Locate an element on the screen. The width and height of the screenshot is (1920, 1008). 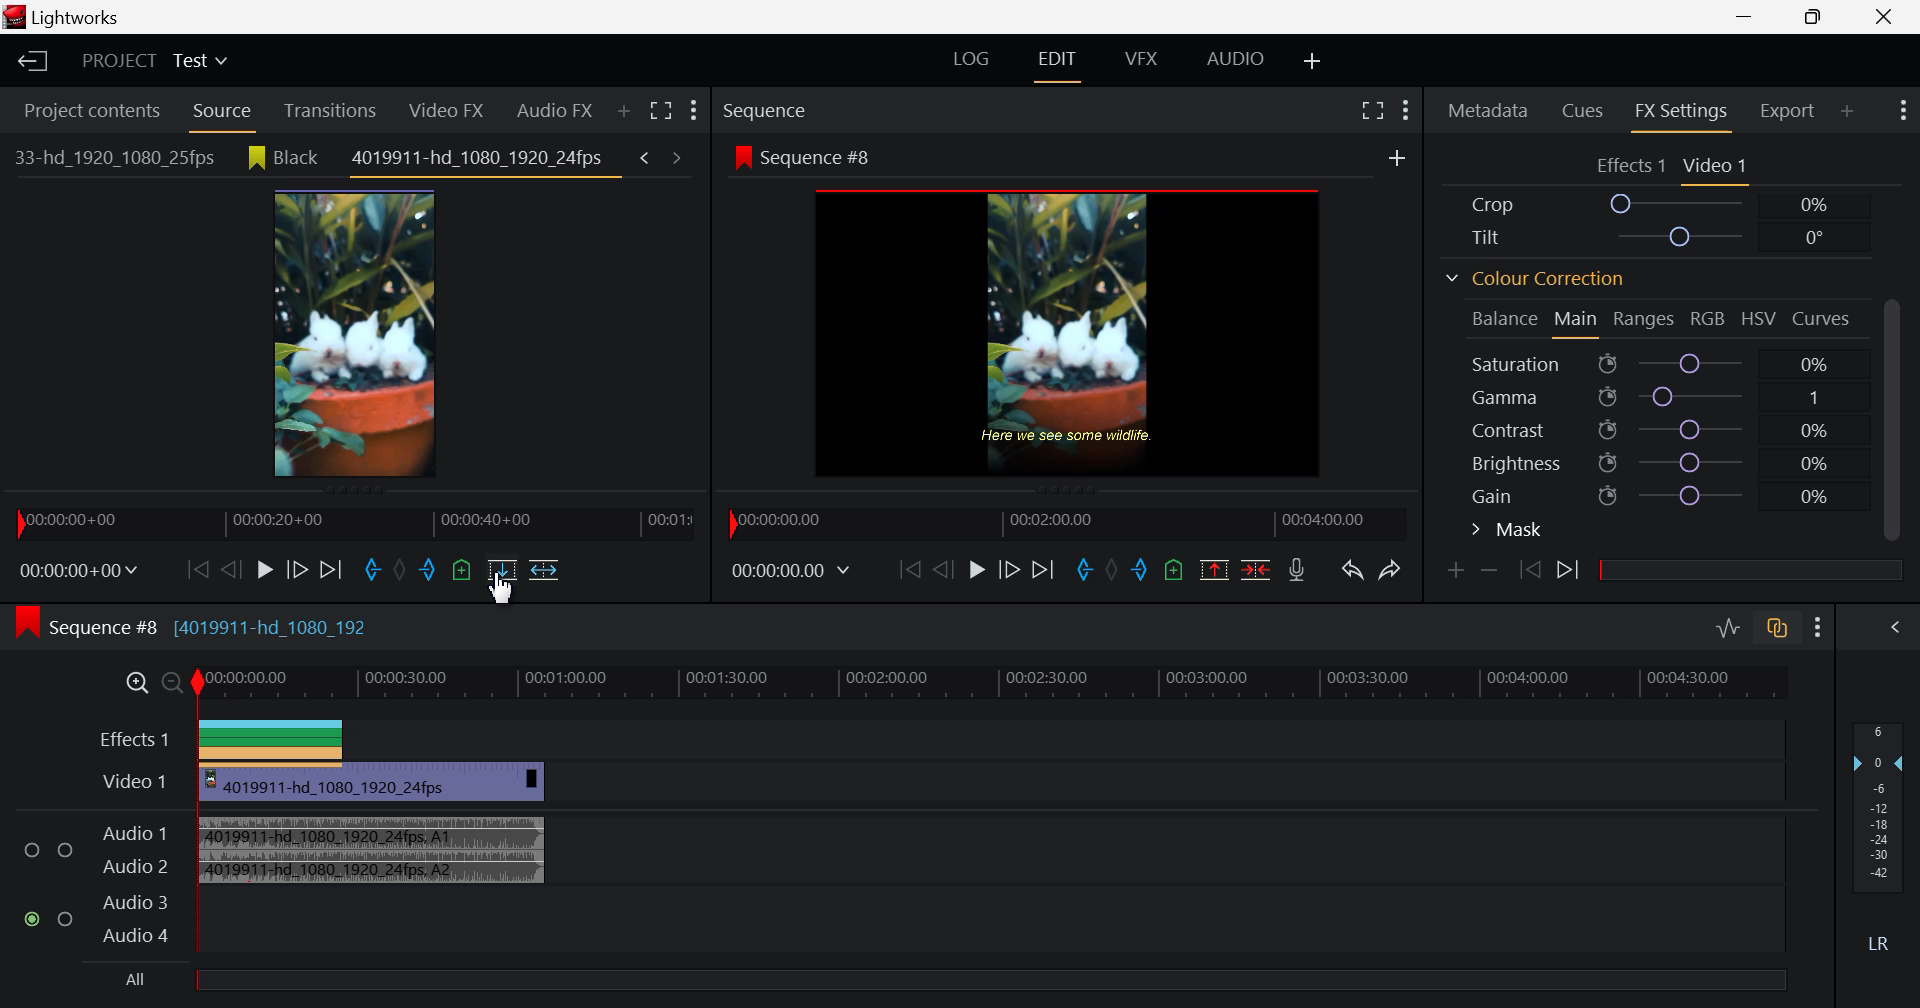
Go Back is located at coordinates (943, 570).